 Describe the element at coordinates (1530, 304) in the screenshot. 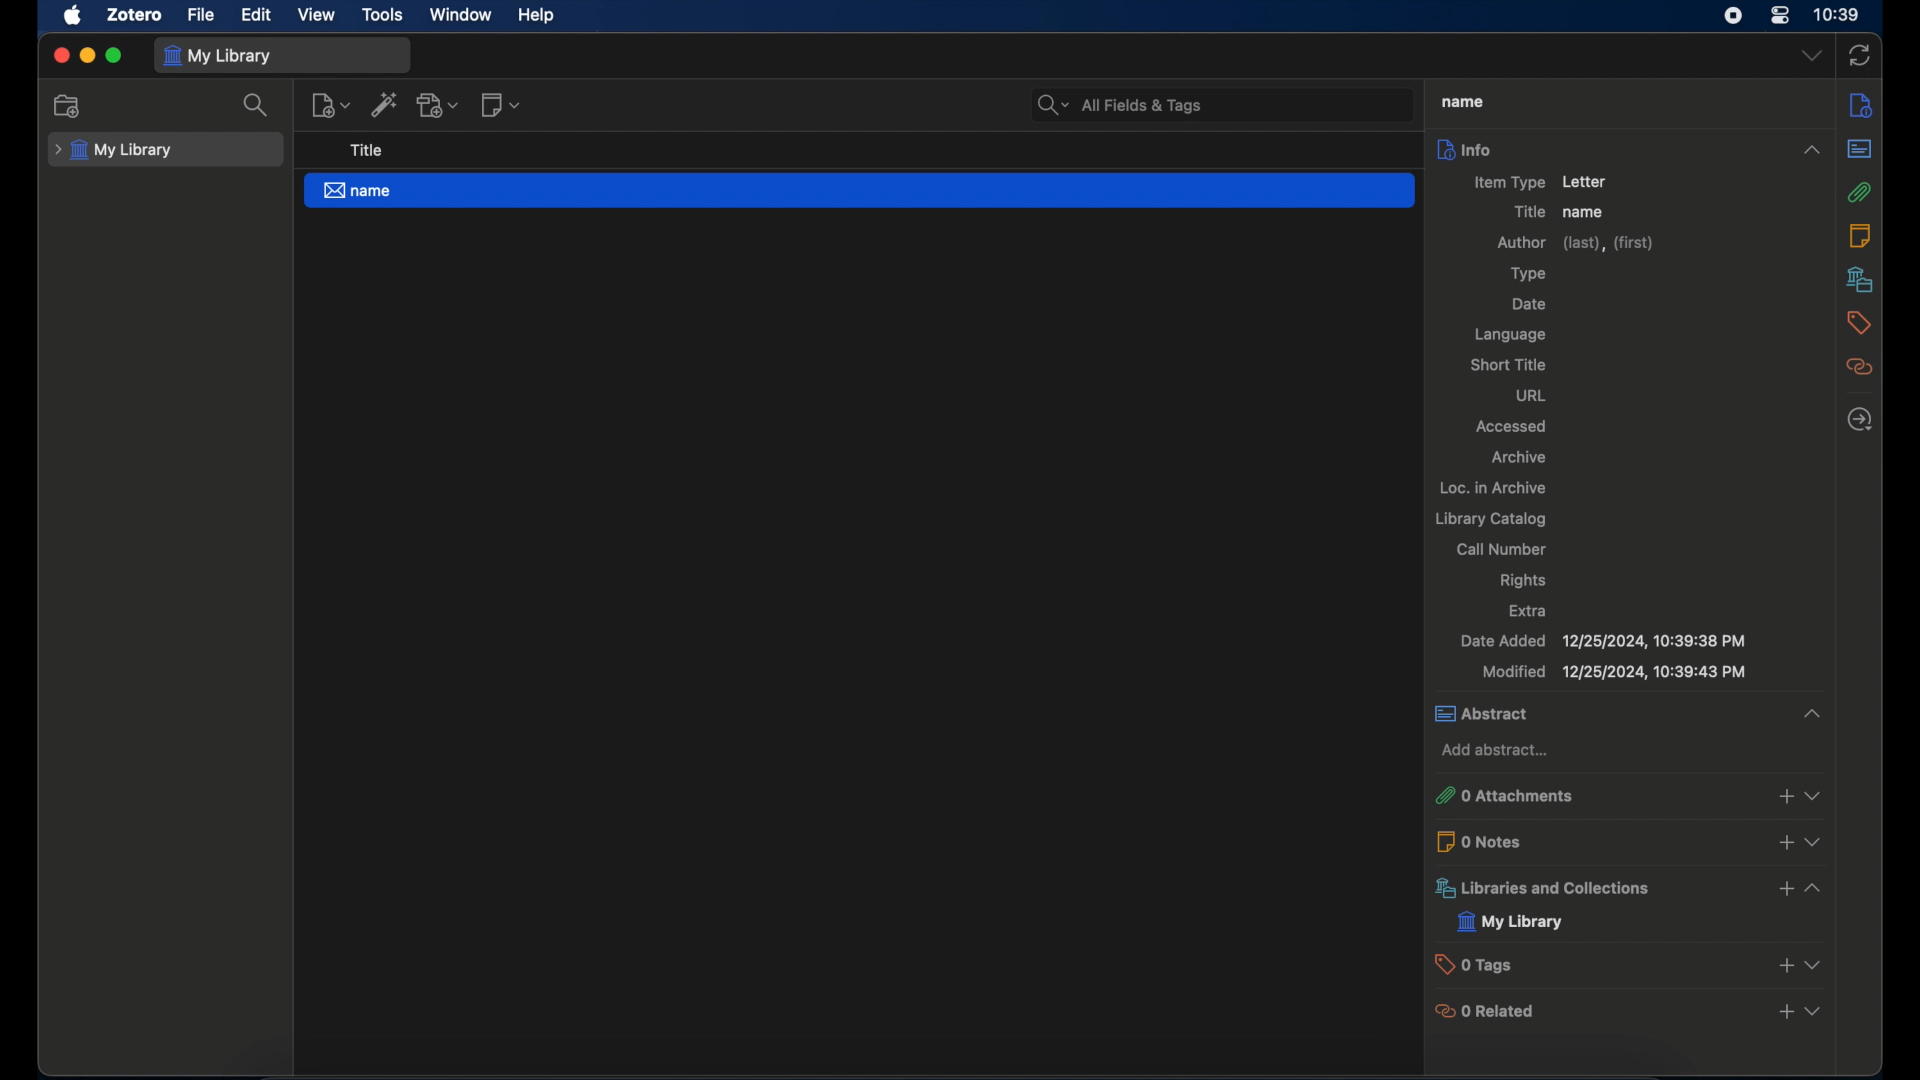

I see `date` at that location.